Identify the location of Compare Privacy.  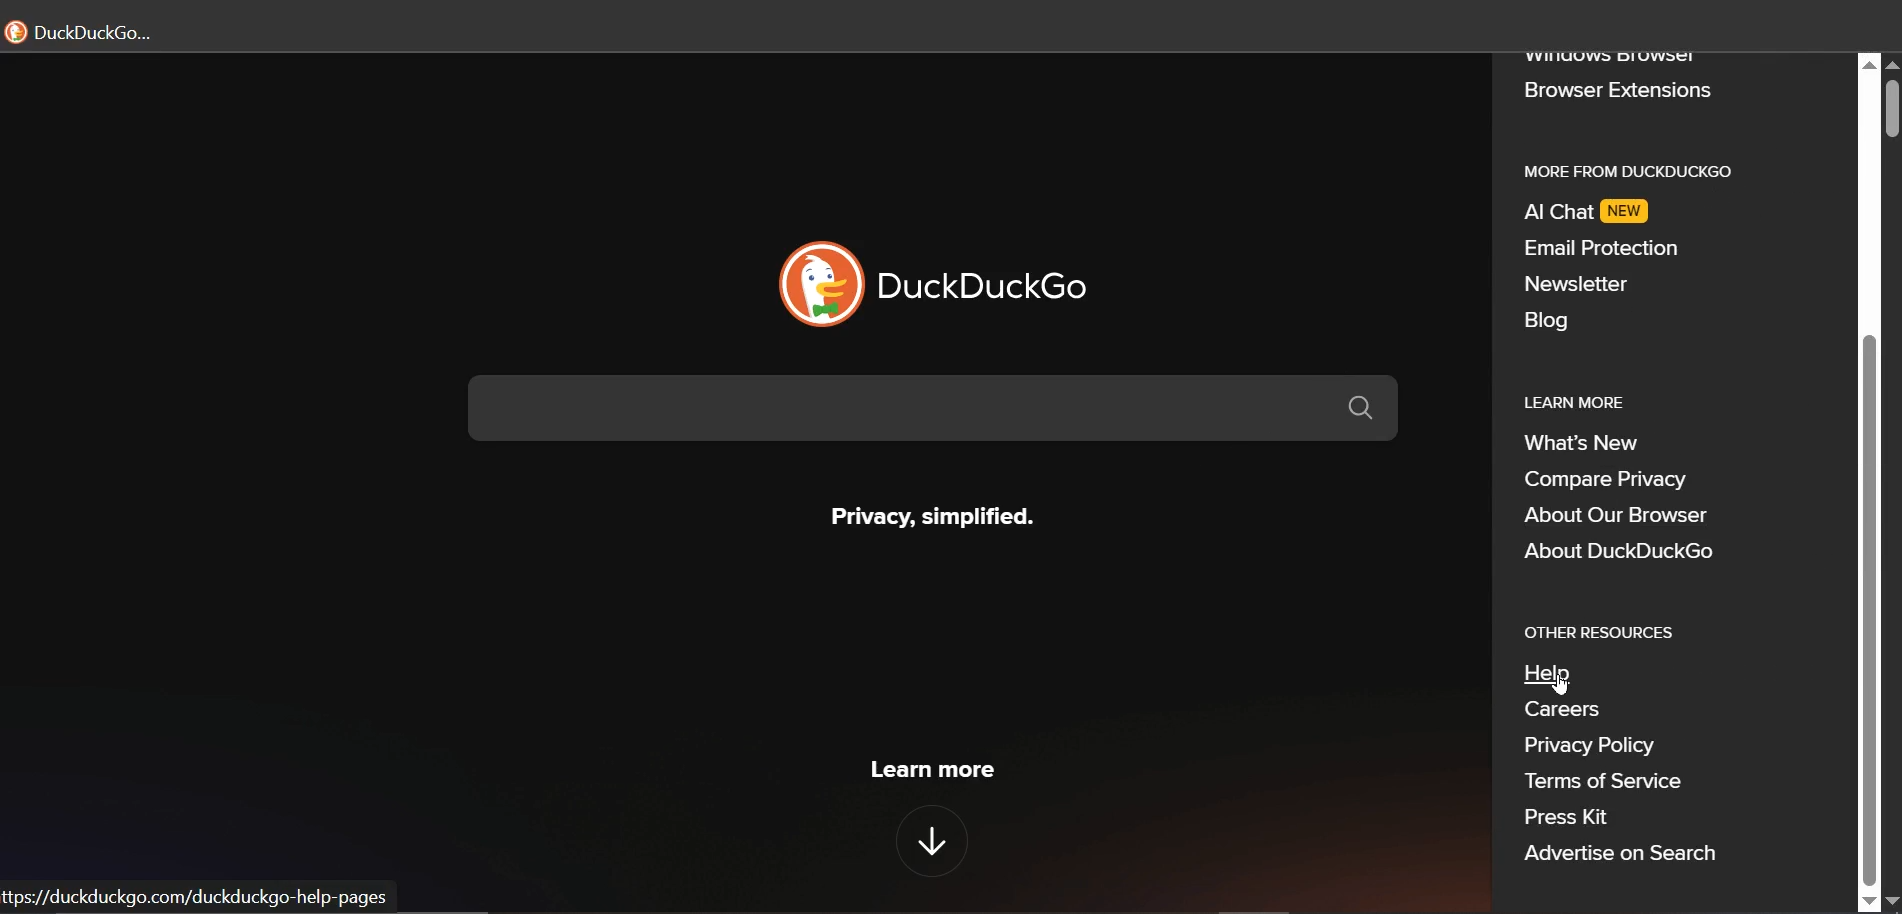
(1614, 482).